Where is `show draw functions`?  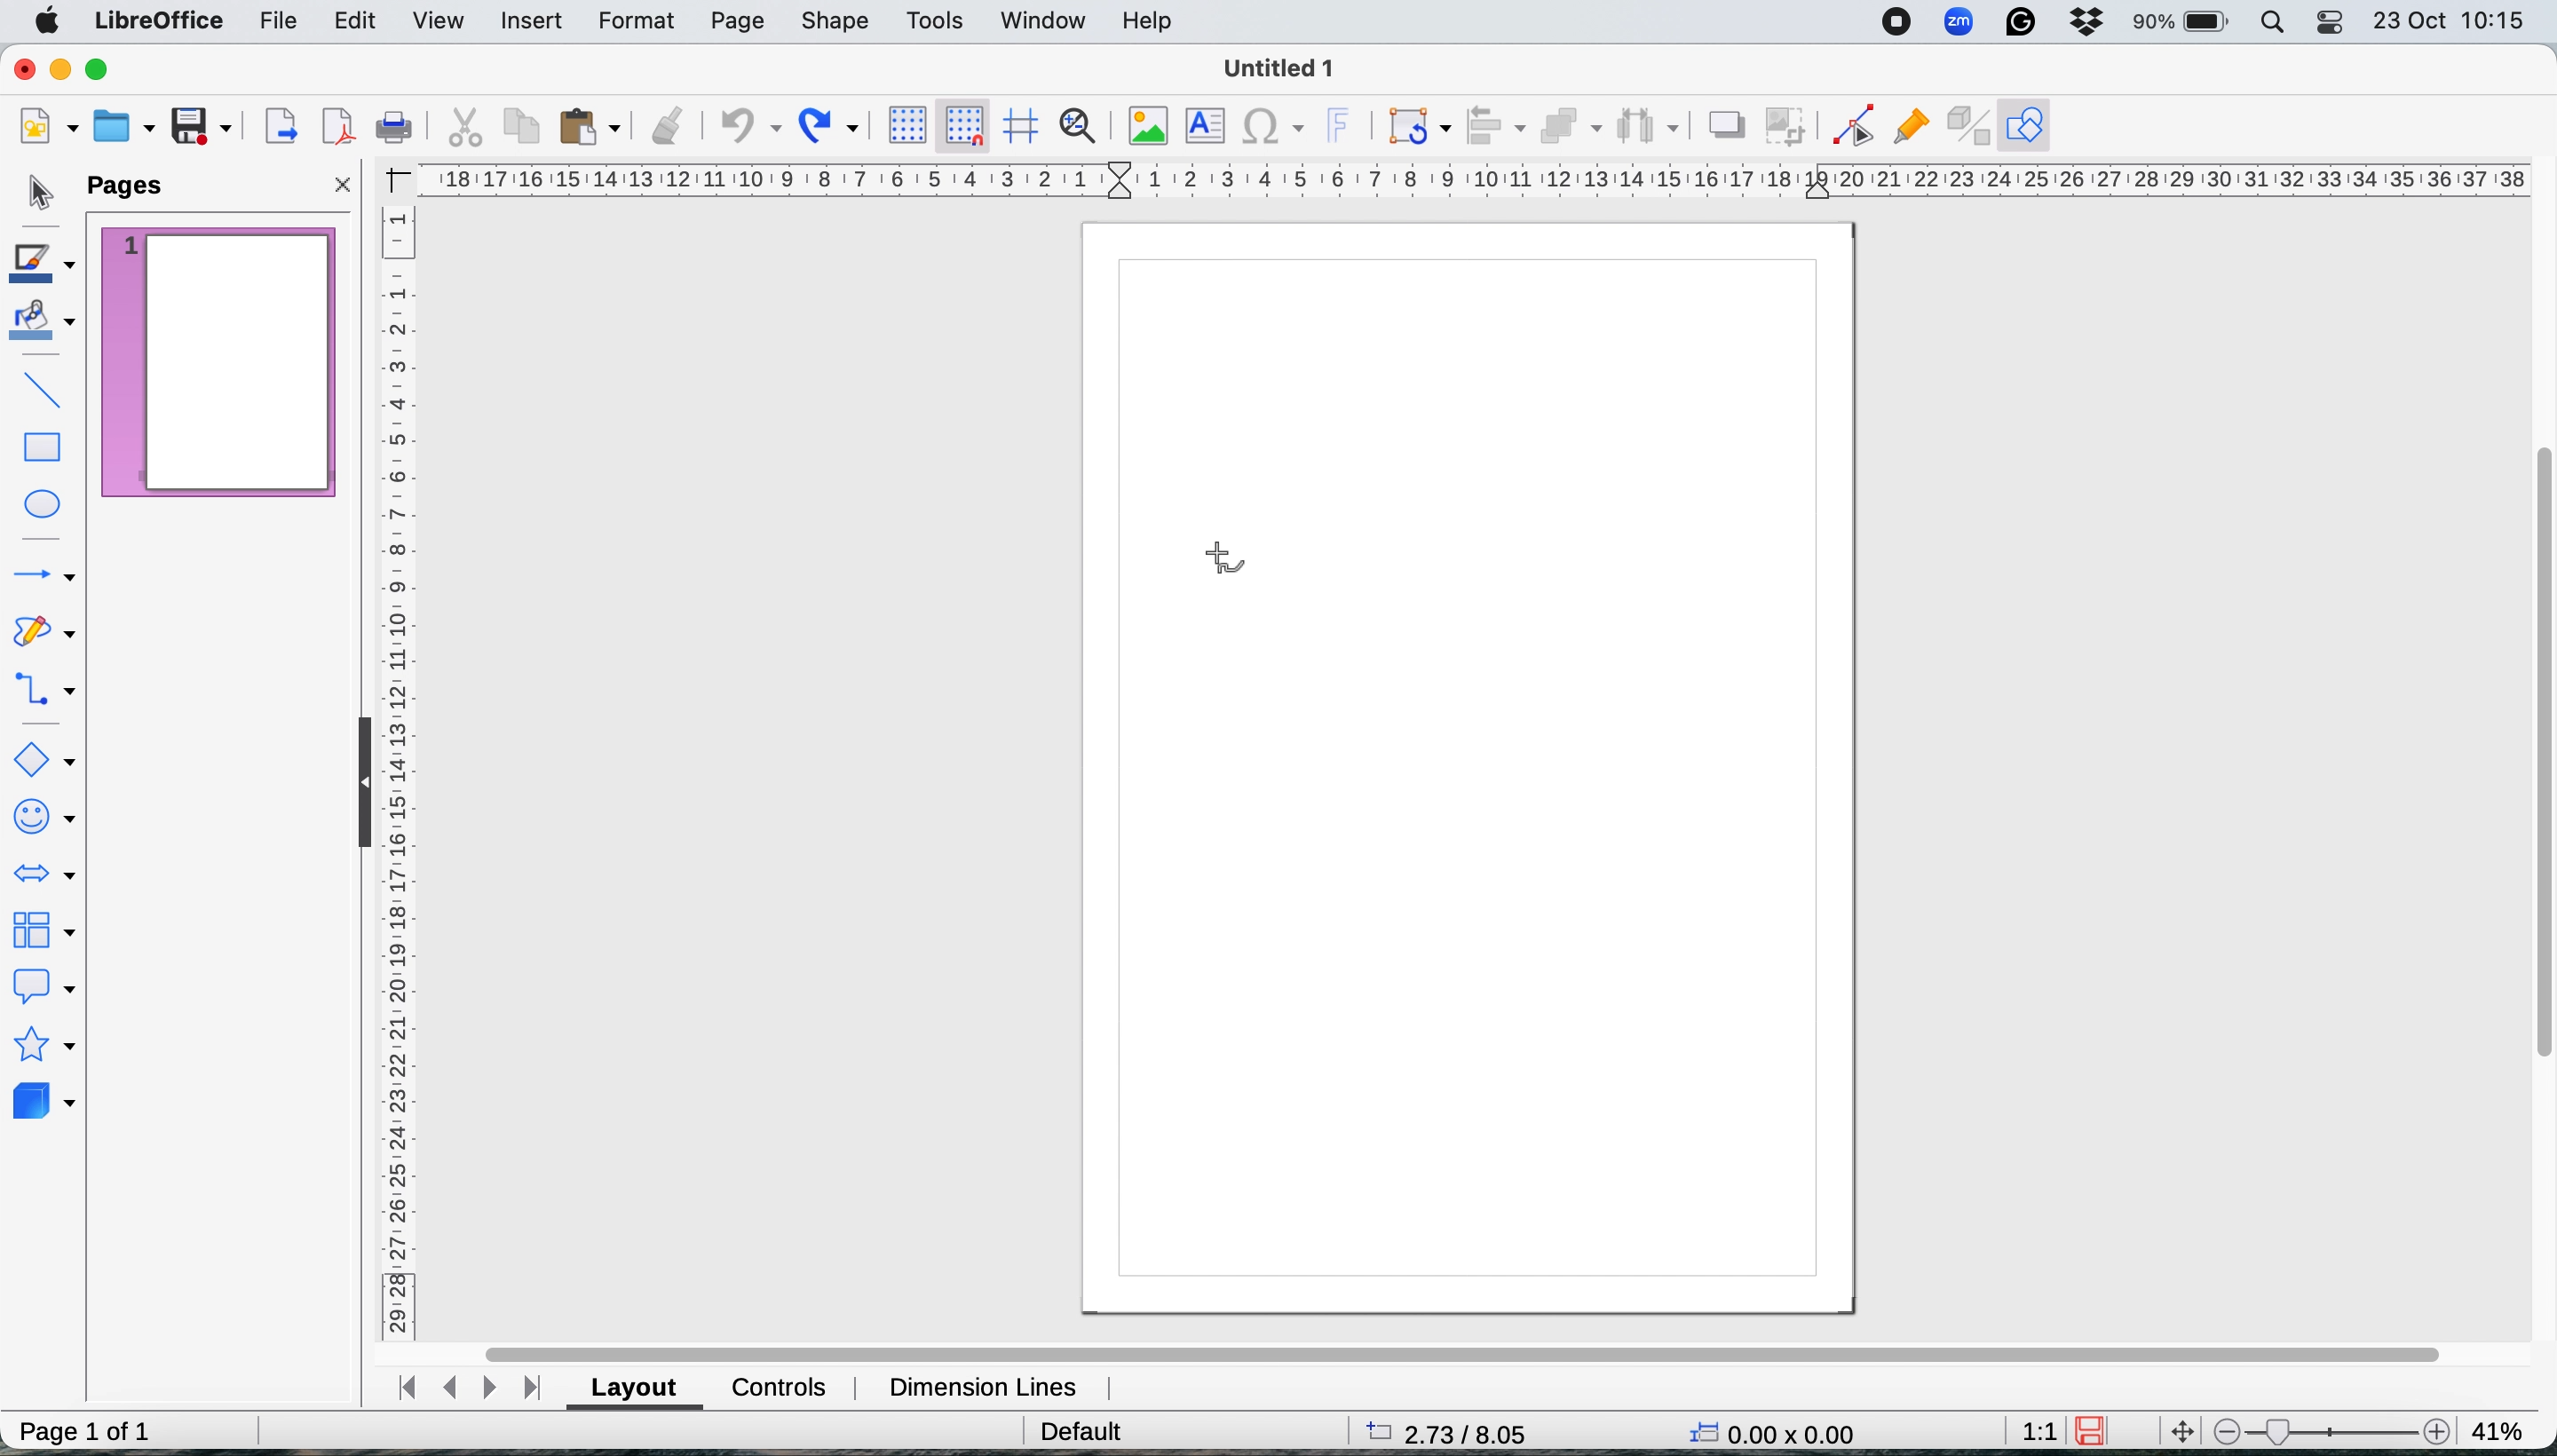 show draw functions is located at coordinates (2025, 126).